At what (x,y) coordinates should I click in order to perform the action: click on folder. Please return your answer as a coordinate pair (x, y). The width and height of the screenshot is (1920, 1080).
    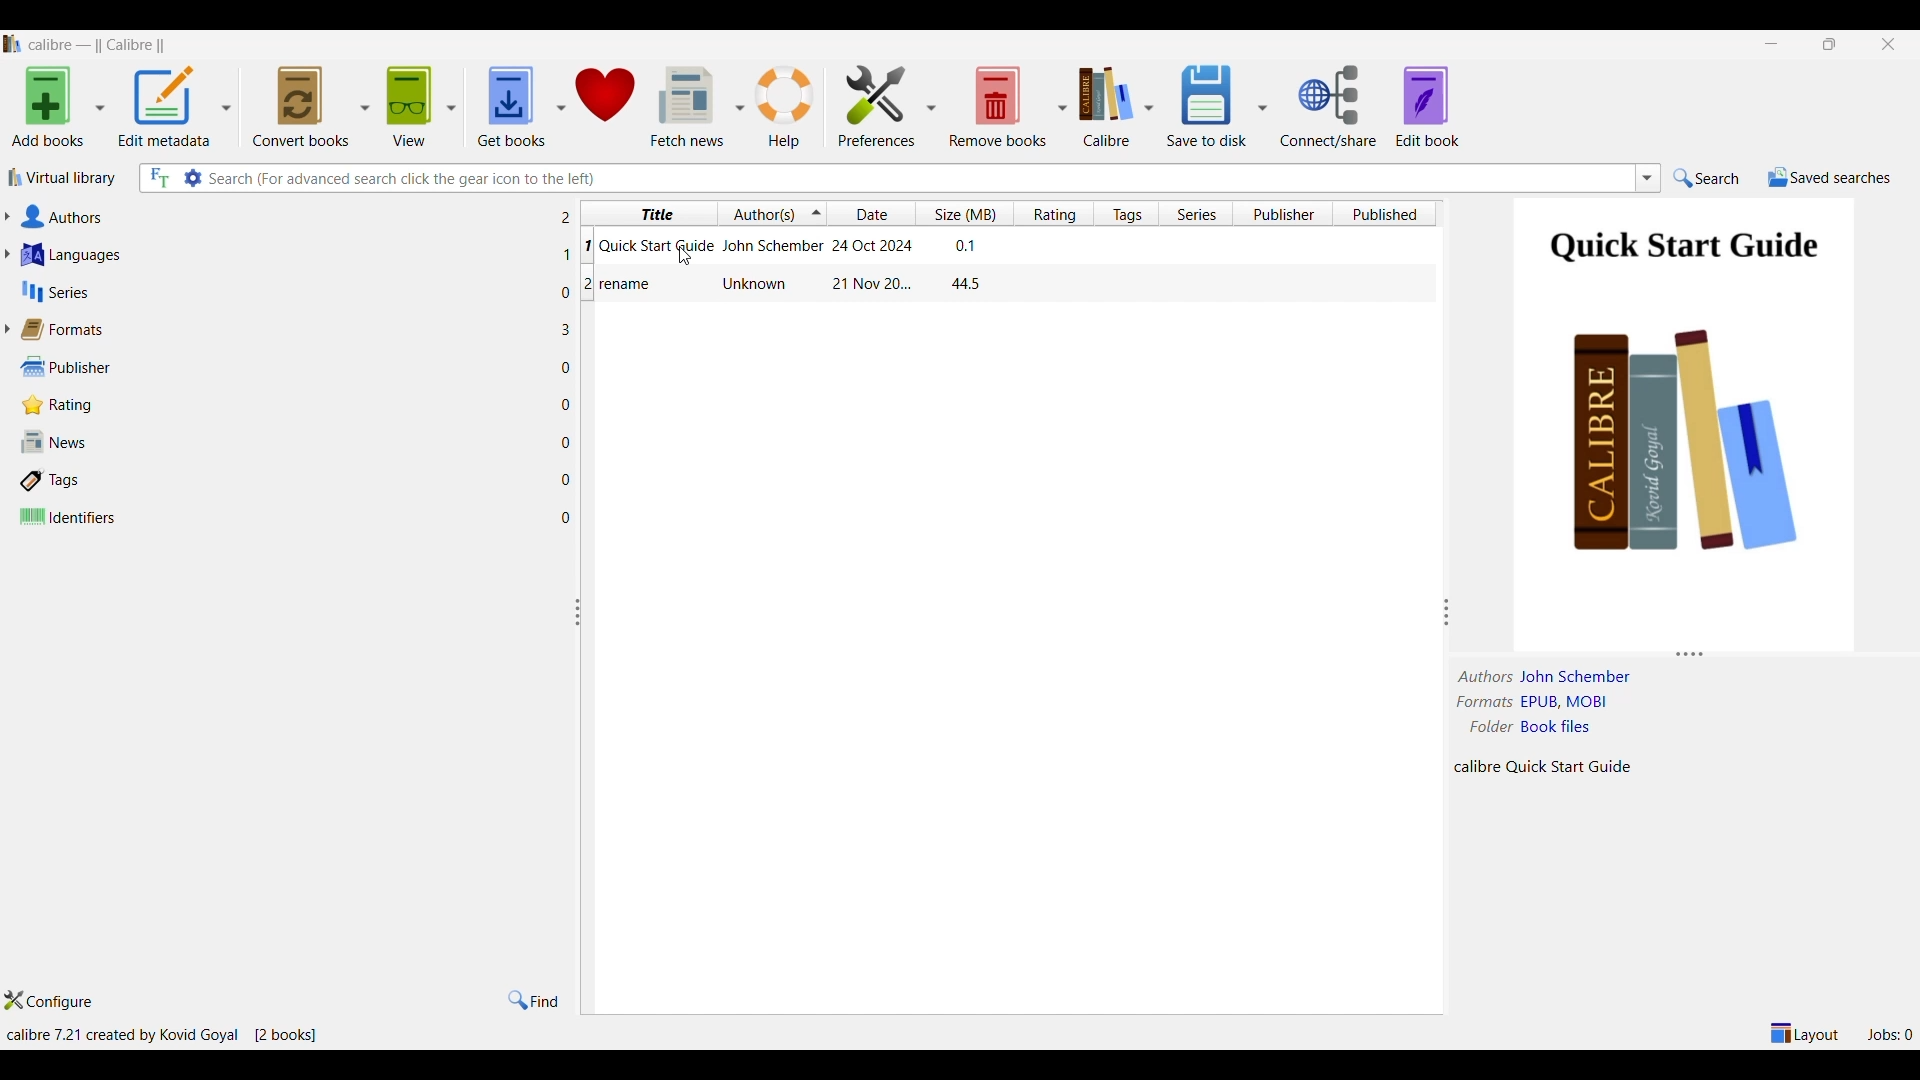
    Looking at the image, I should click on (1488, 727).